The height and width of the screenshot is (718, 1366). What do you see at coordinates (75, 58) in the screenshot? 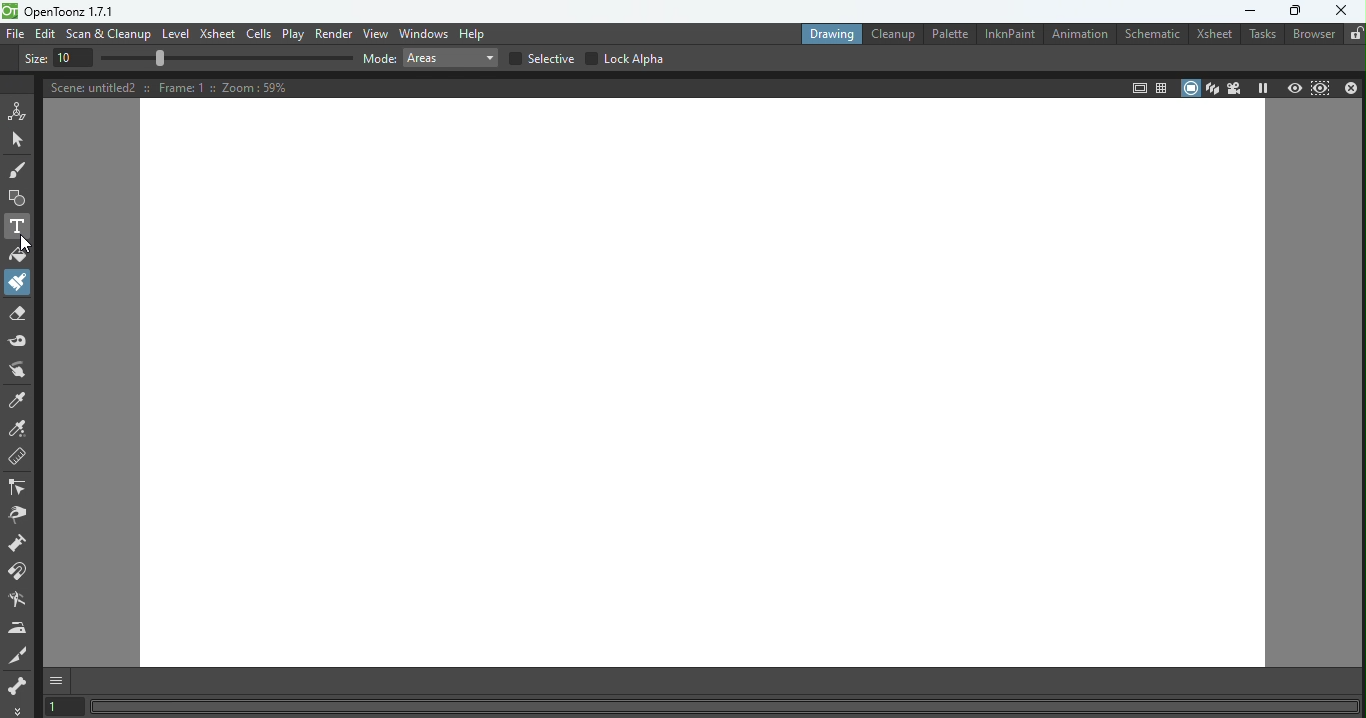
I see `Text box` at bounding box center [75, 58].